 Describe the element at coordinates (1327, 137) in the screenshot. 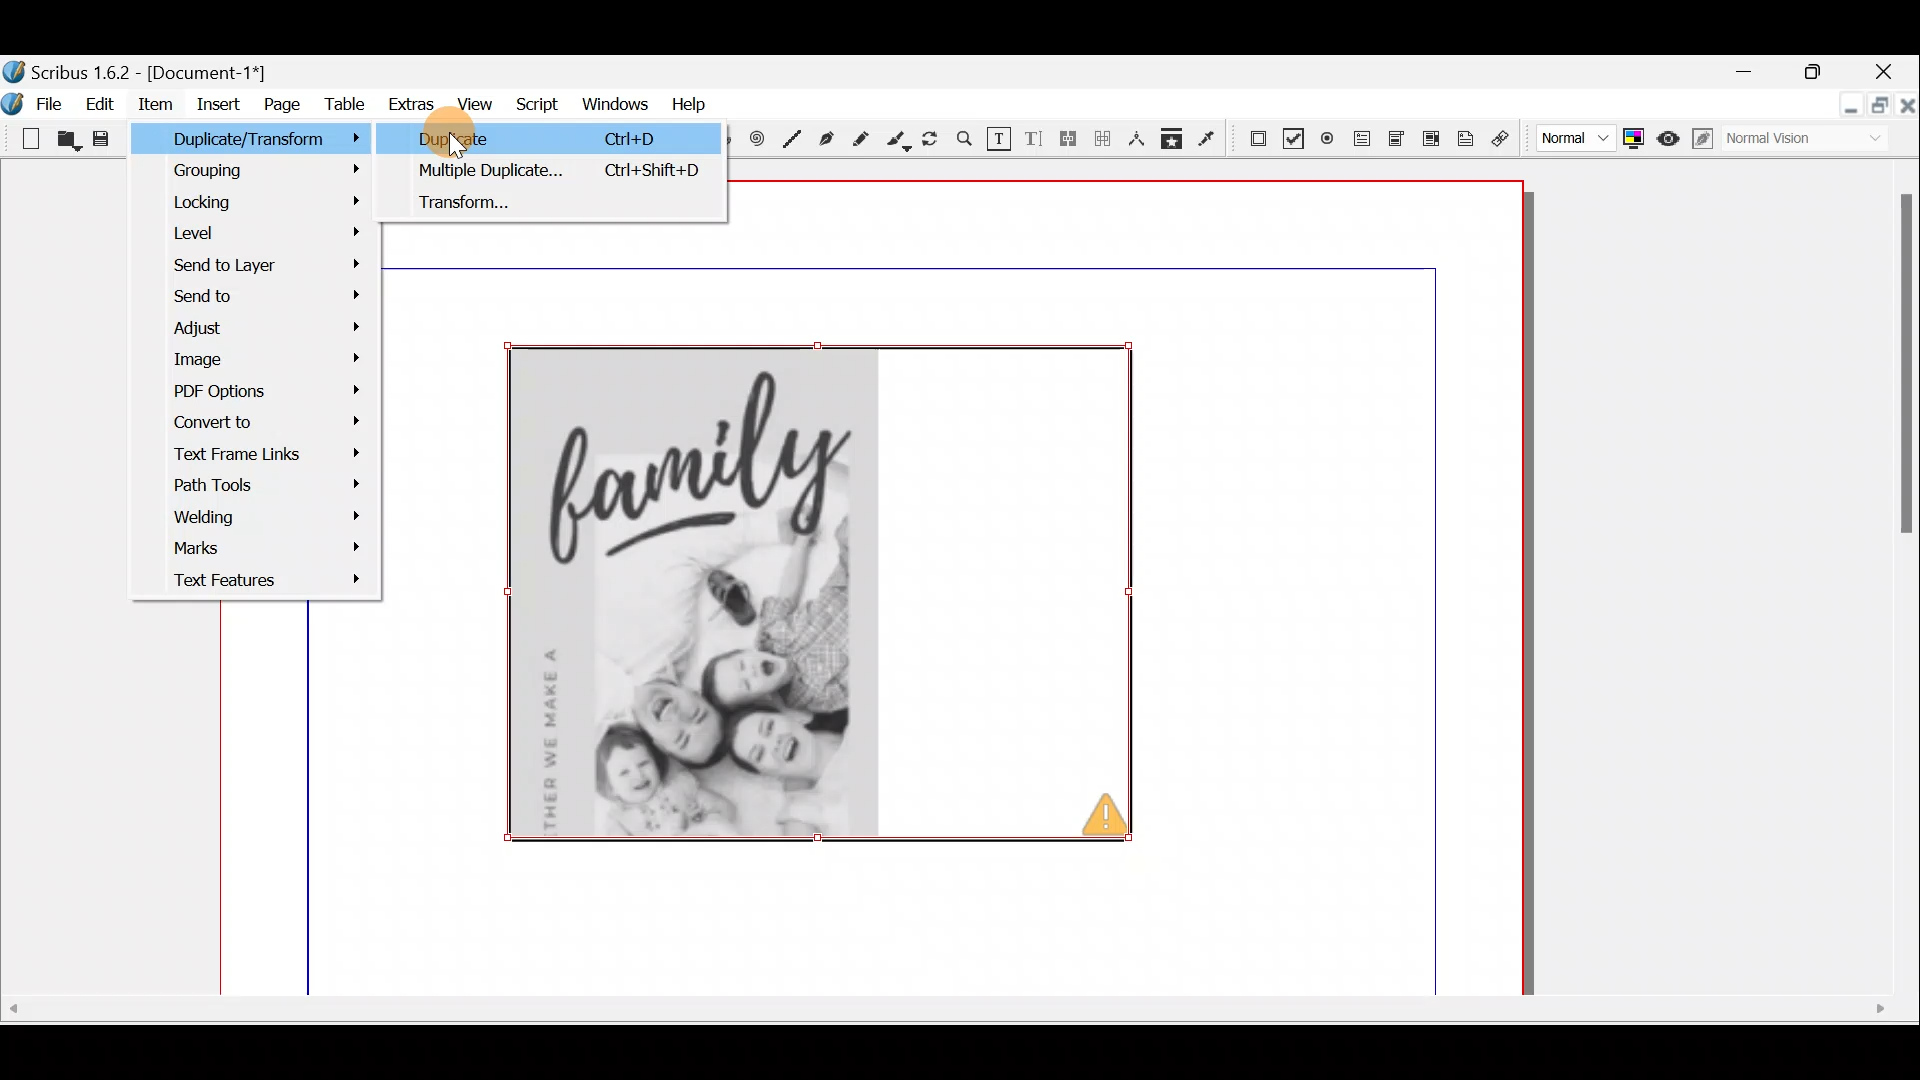

I see `PDF radio button` at that location.